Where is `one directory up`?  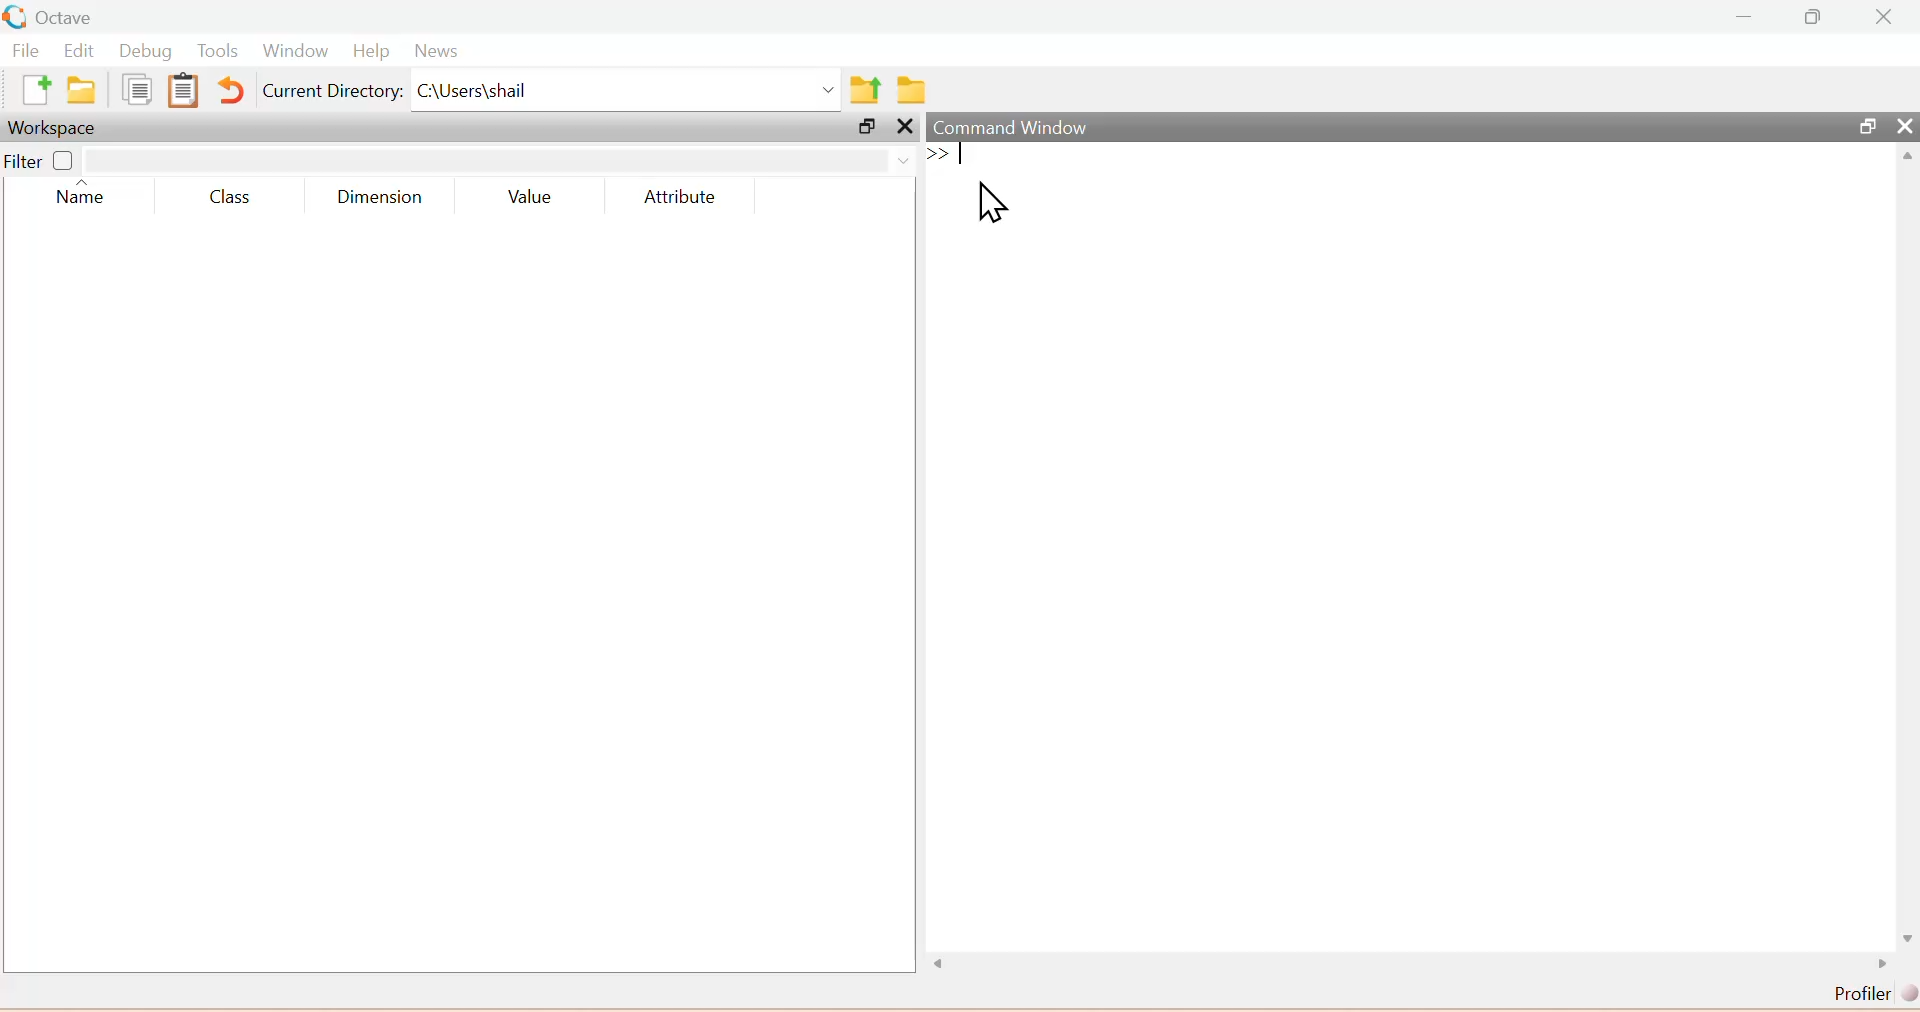 one directory up is located at coordinates (868, 91).